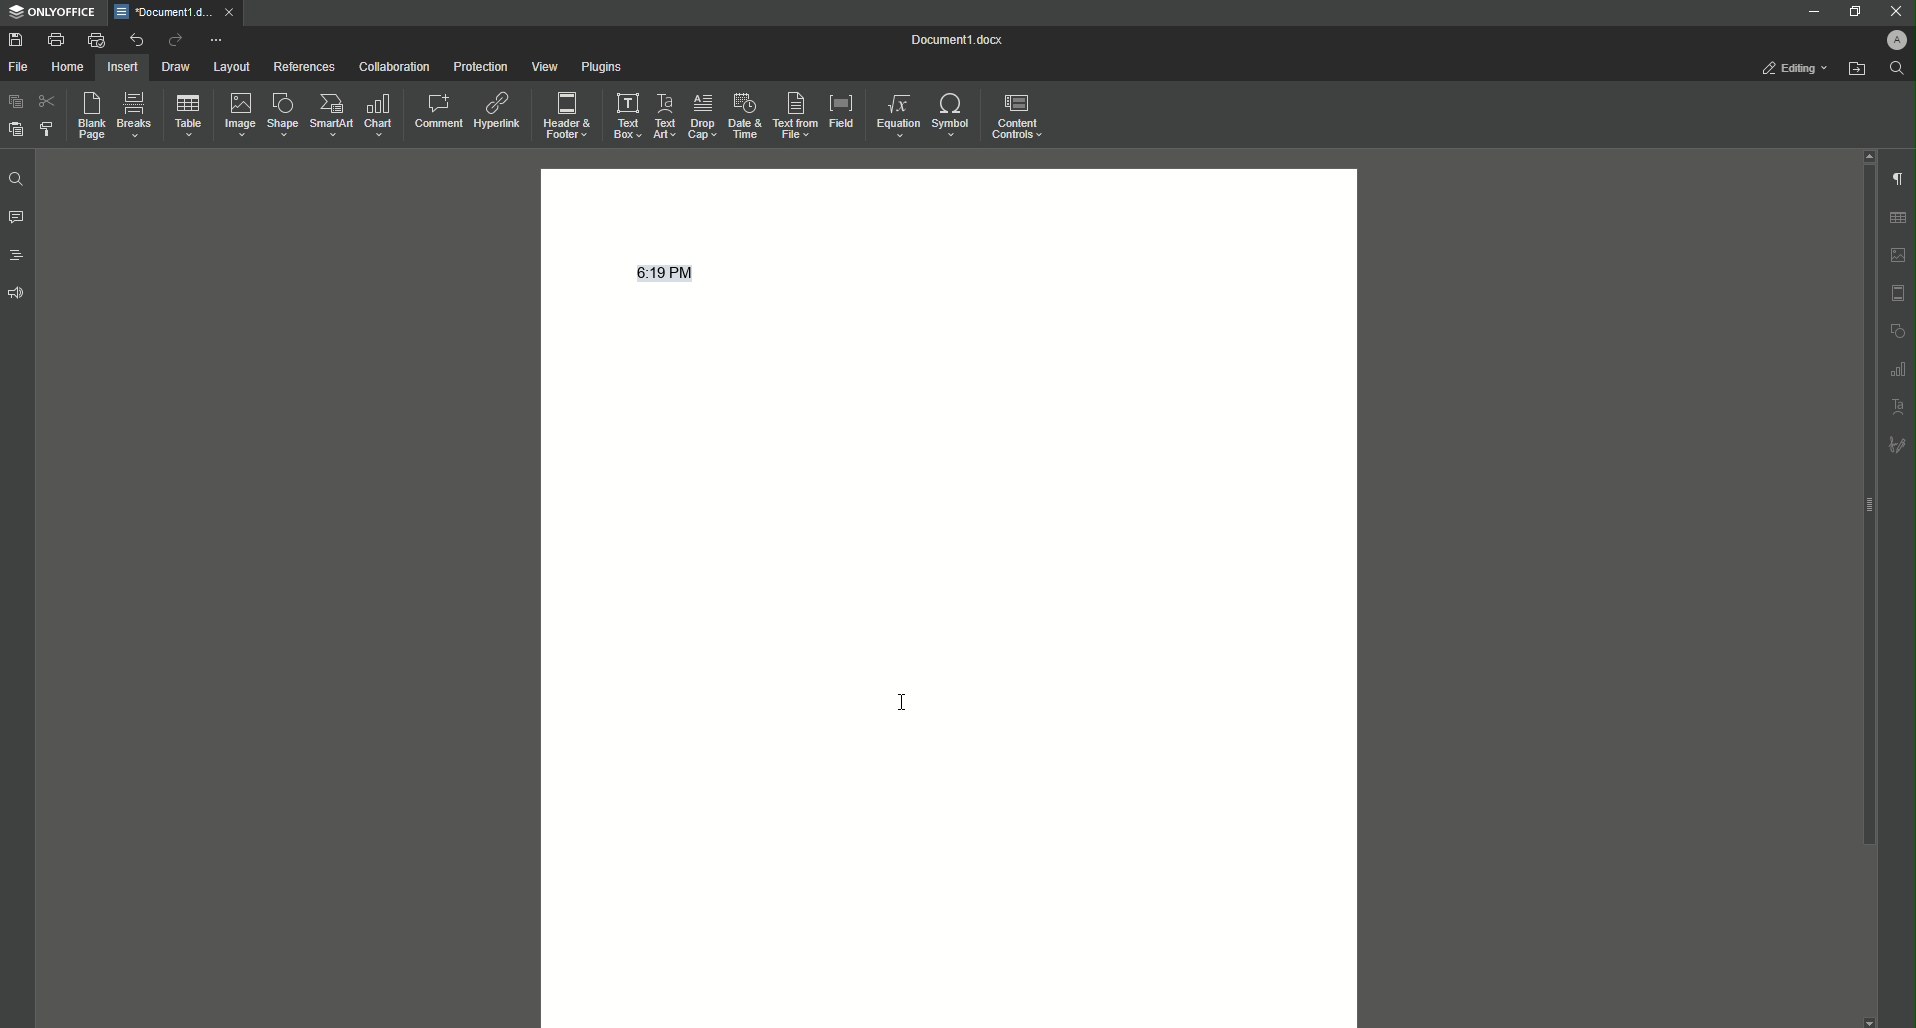 This screenshot has height=1028, width=1916. I want to click on Text From File, so click(796, 116).